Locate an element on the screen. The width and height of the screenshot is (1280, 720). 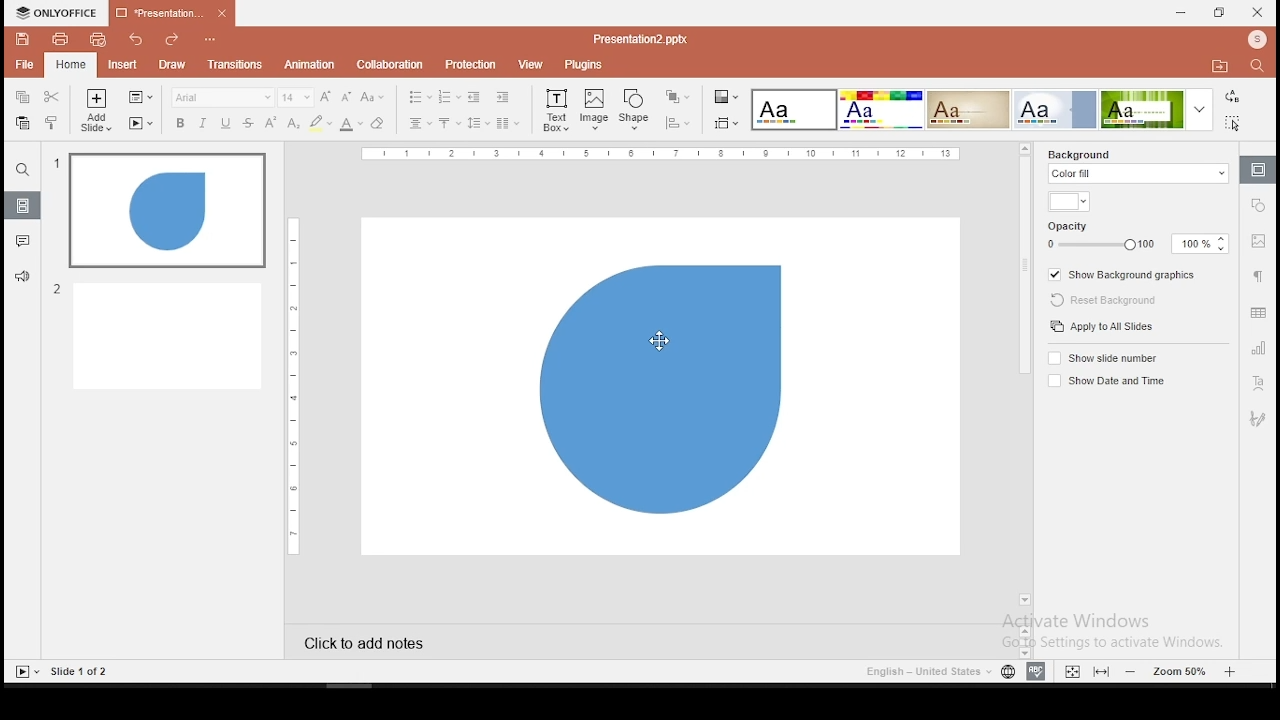
open file location is located at coordinates (1216, 66).